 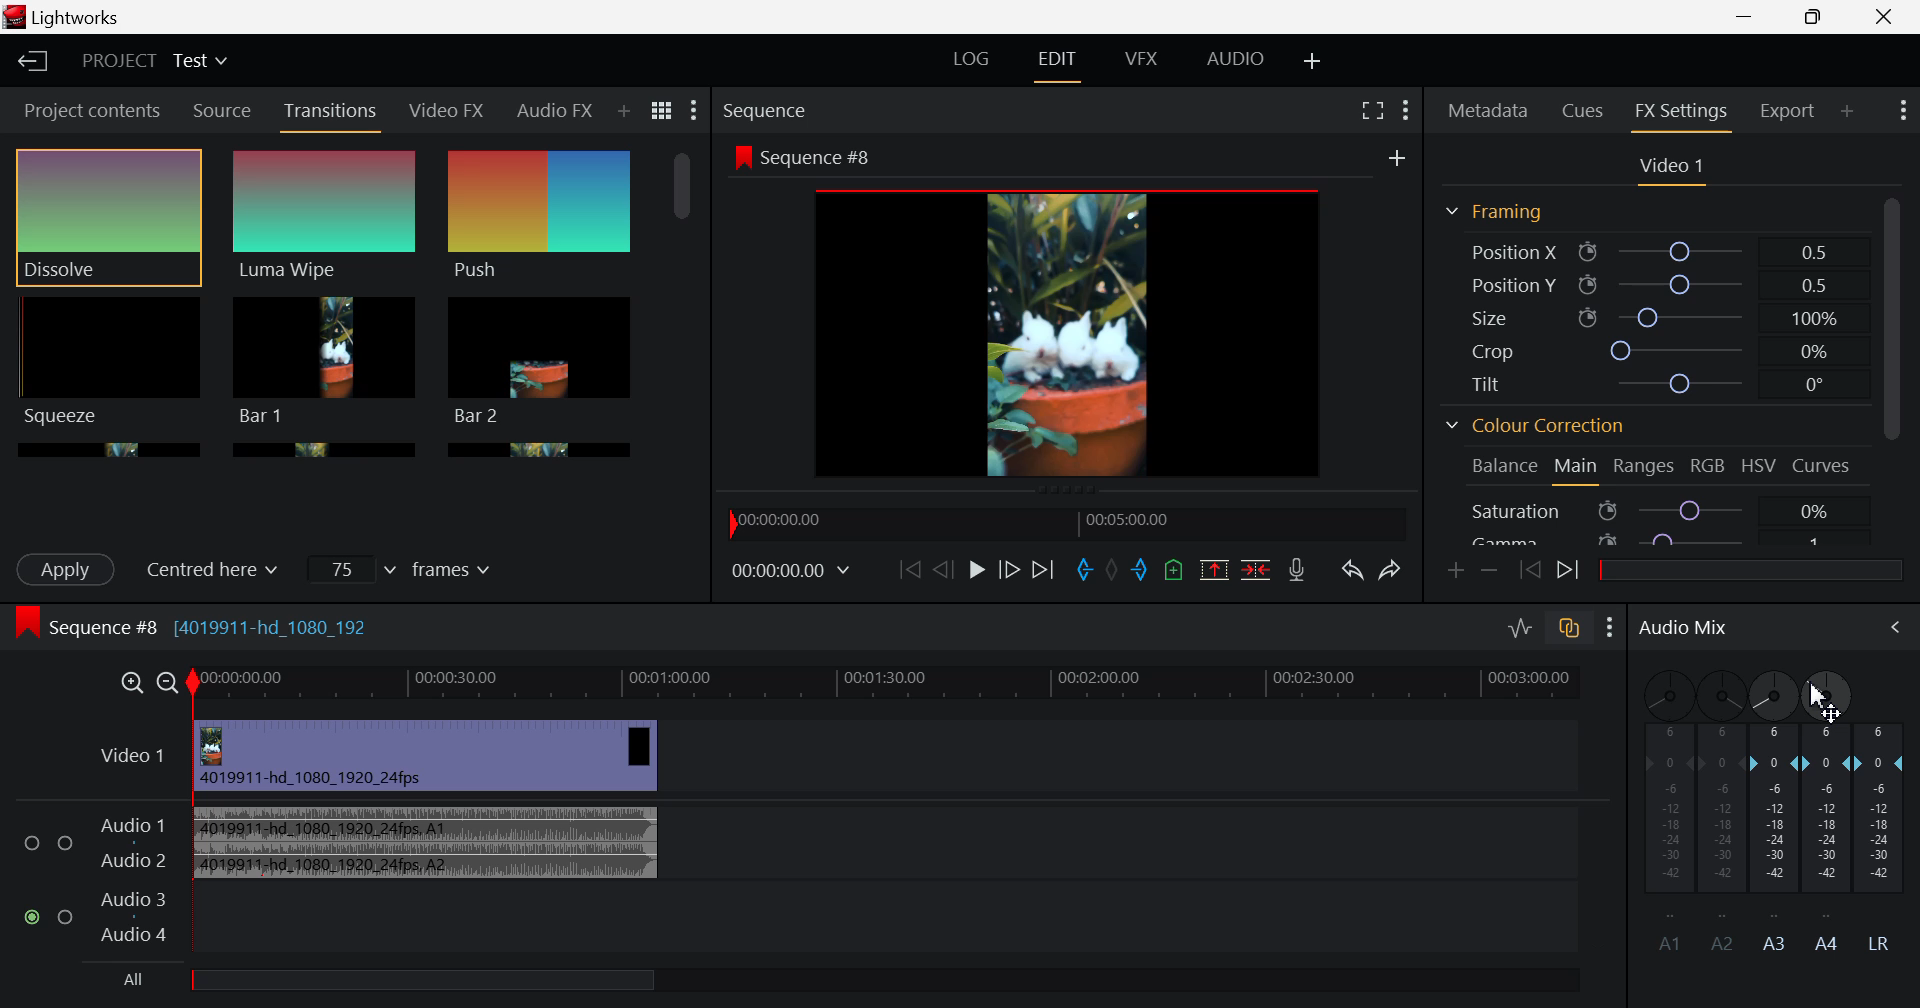 I want to click on Apply, so click(x=68, y=569).